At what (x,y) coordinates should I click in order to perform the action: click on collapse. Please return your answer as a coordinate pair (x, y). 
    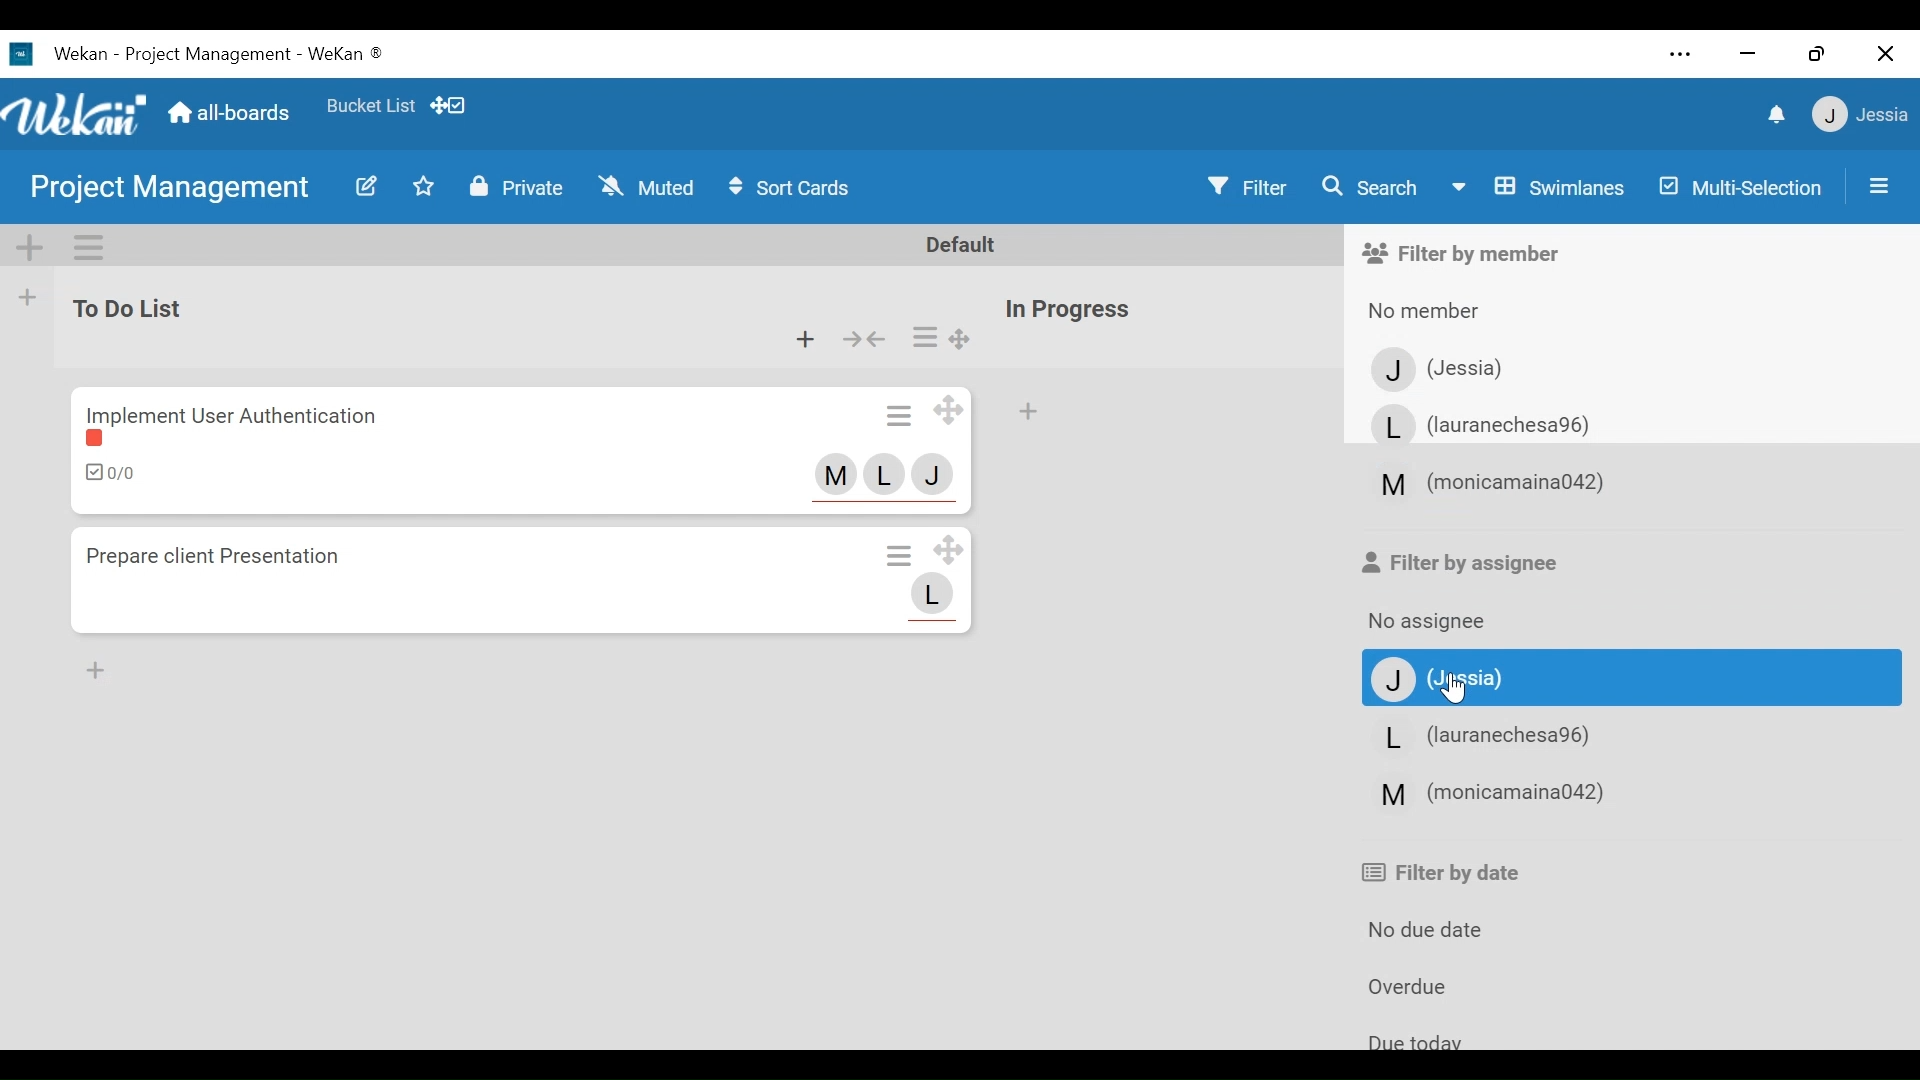
    Looking at the image, I should click on (864, 340).